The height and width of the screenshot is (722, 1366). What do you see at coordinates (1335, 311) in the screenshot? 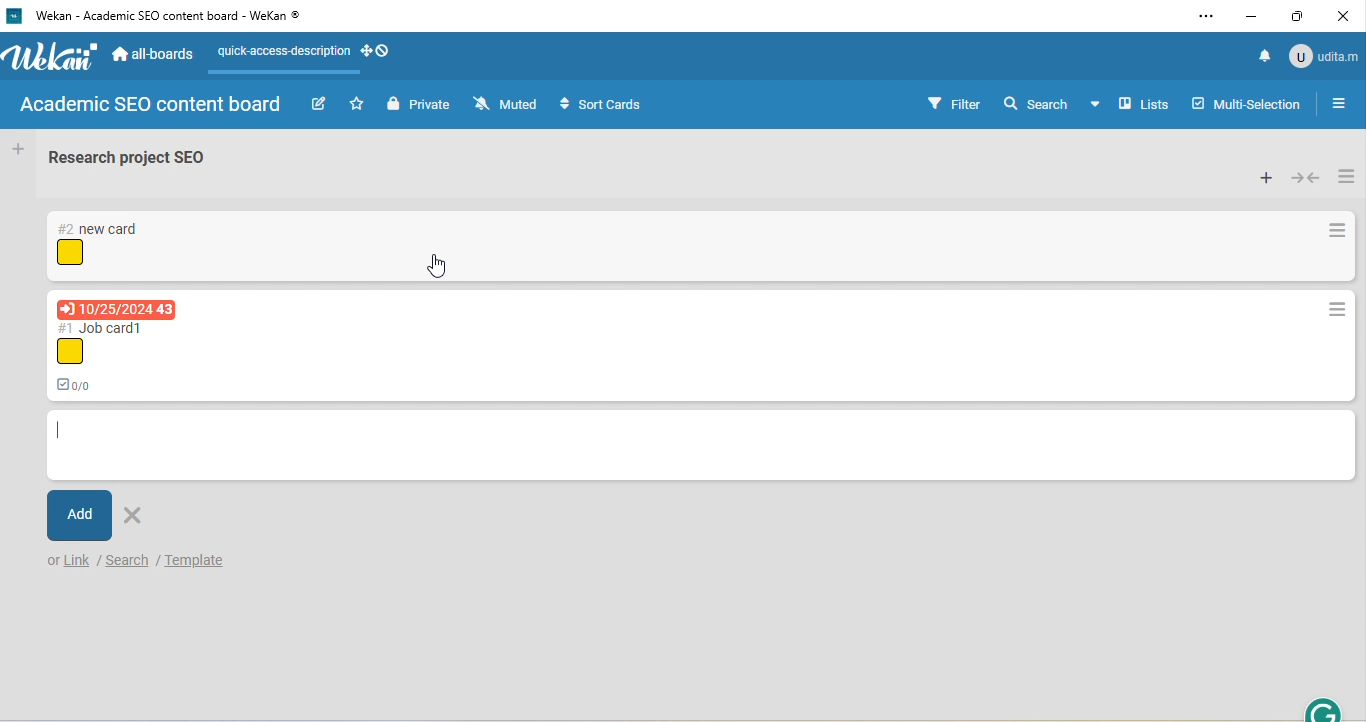
I see `card actions` at bounding box center [1335, 311].